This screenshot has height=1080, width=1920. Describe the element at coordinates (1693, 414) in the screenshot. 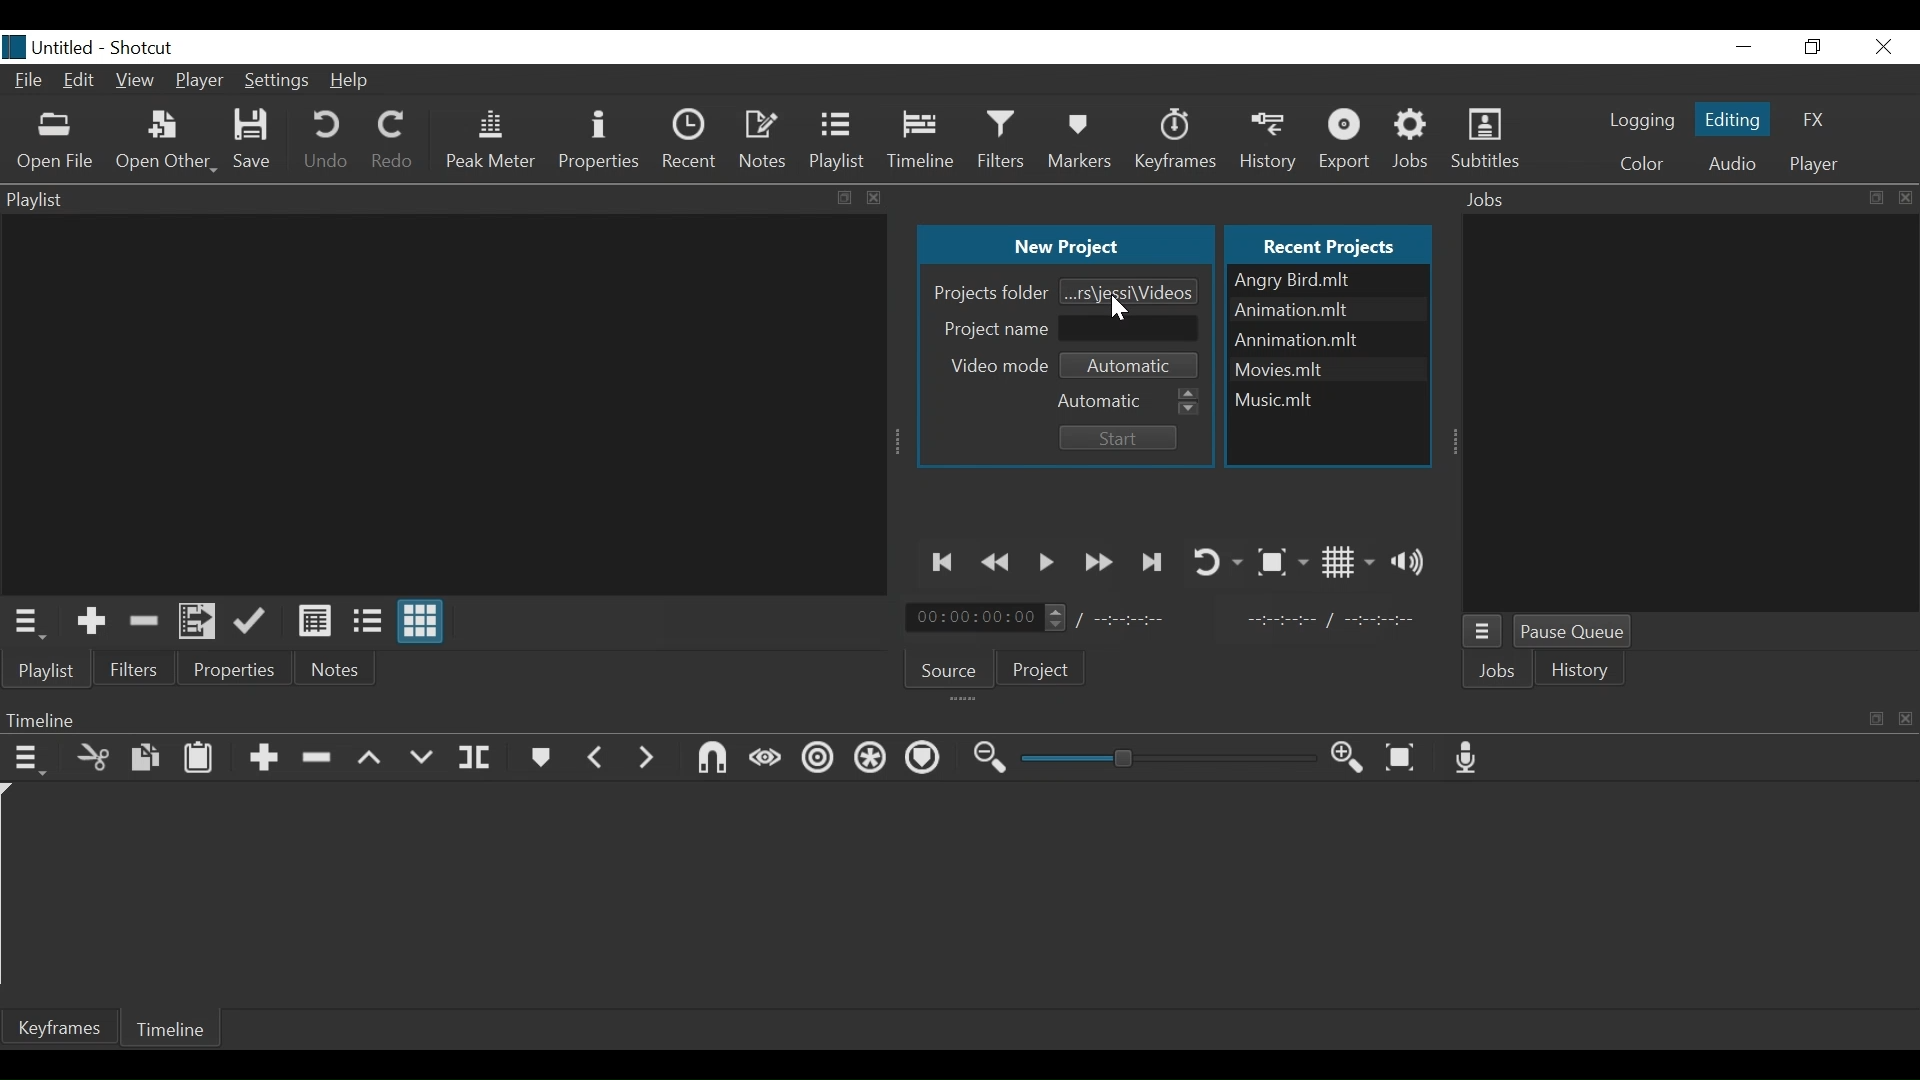

I see `Jobs Panel` at that location.